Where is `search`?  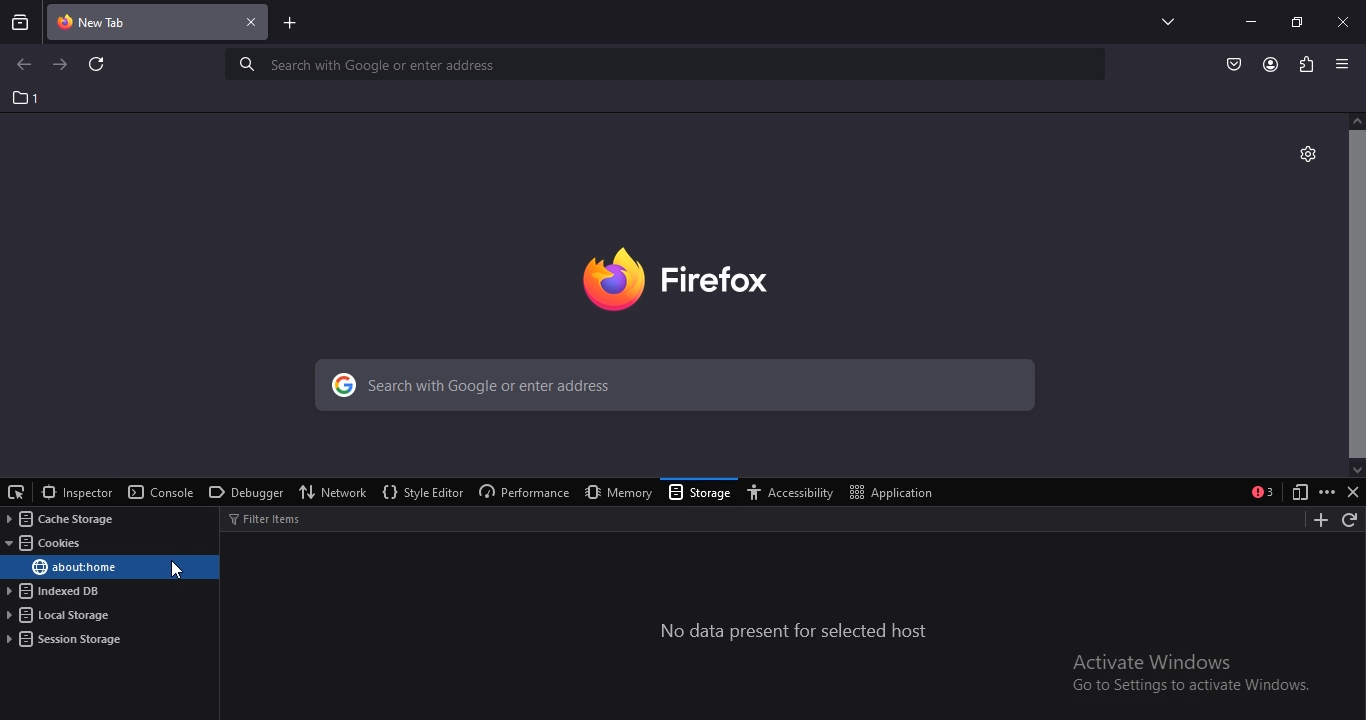
search is located at coordinates (668, 64).